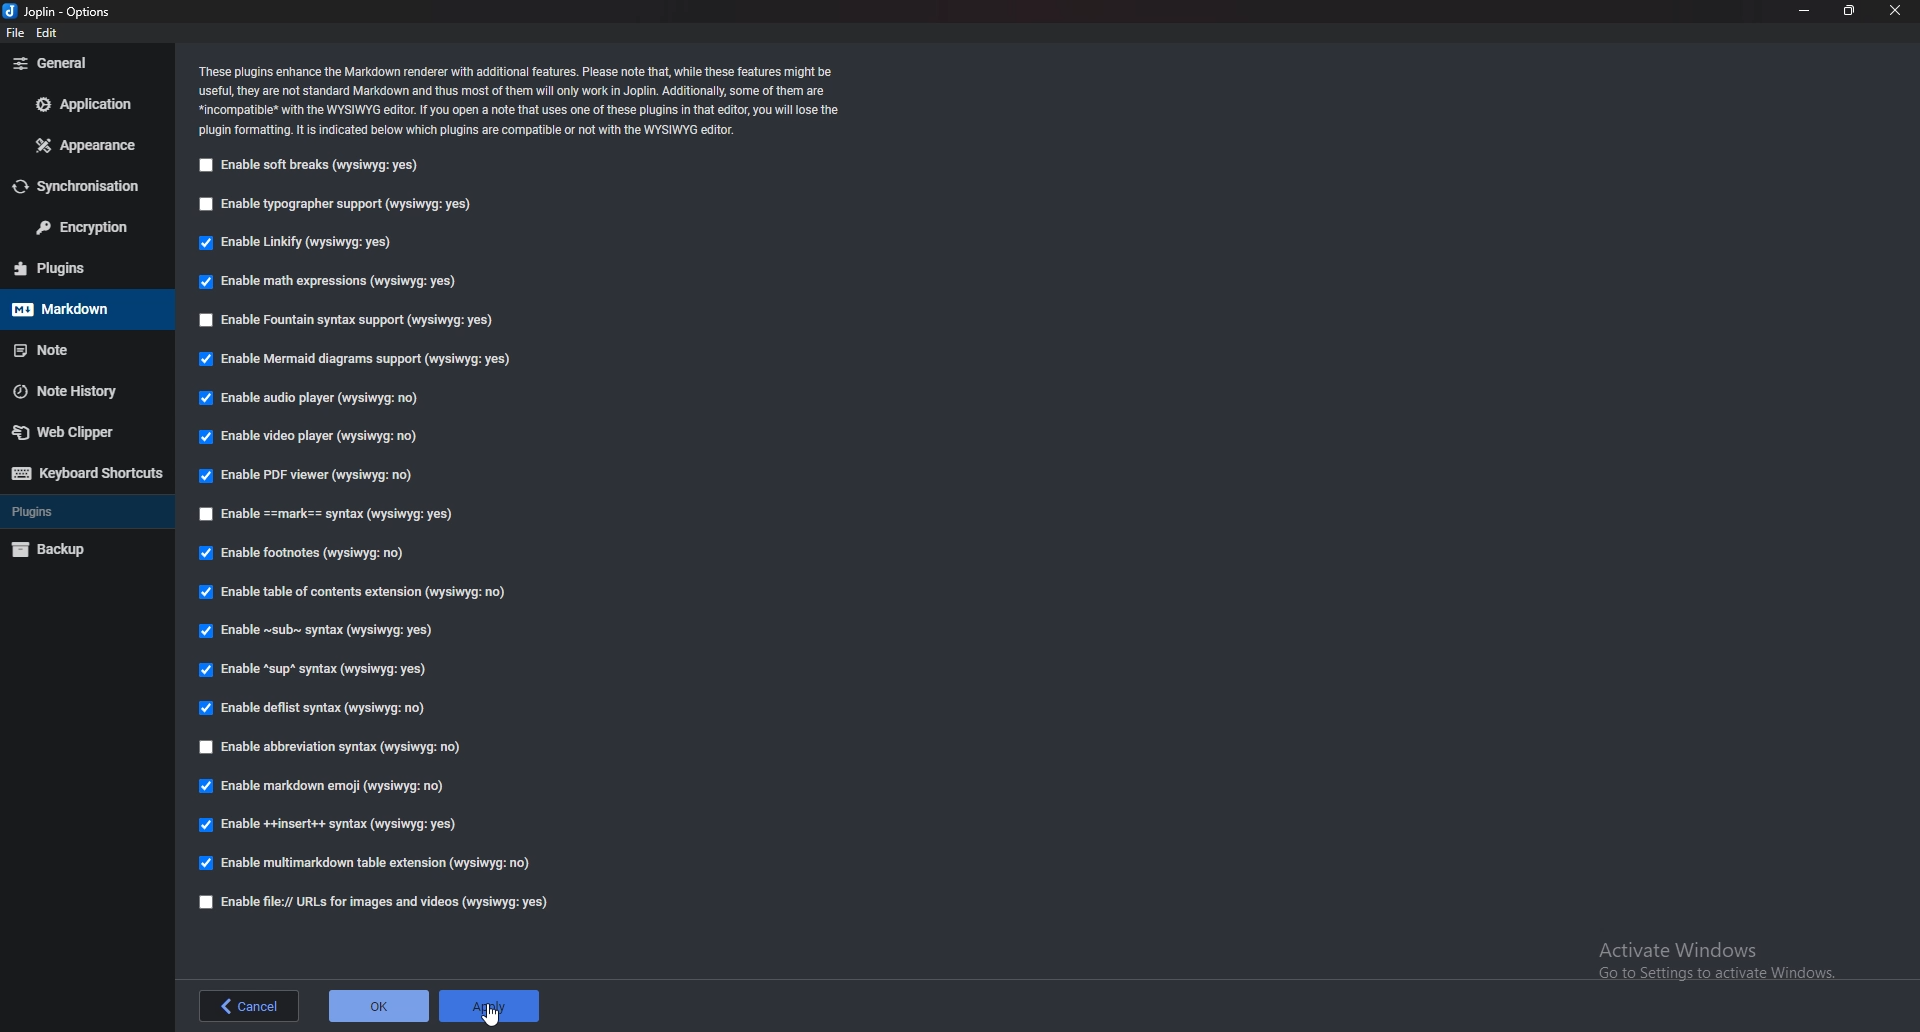 This screenshot has height=1032, width=1920. What do you see at coordinates (340, 283) in the screenshot?
I see `Enable math expressions` at bounding box center [340, 283].